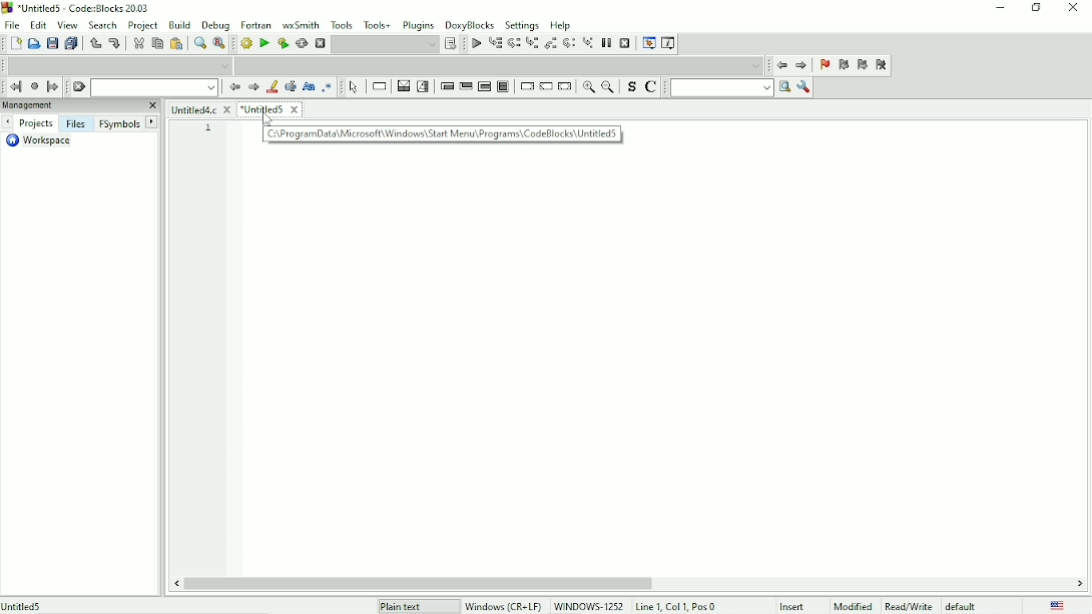  Describe the element at coordinates (465, 88) in the screenshot. I see `Exit condition loop` at that location.